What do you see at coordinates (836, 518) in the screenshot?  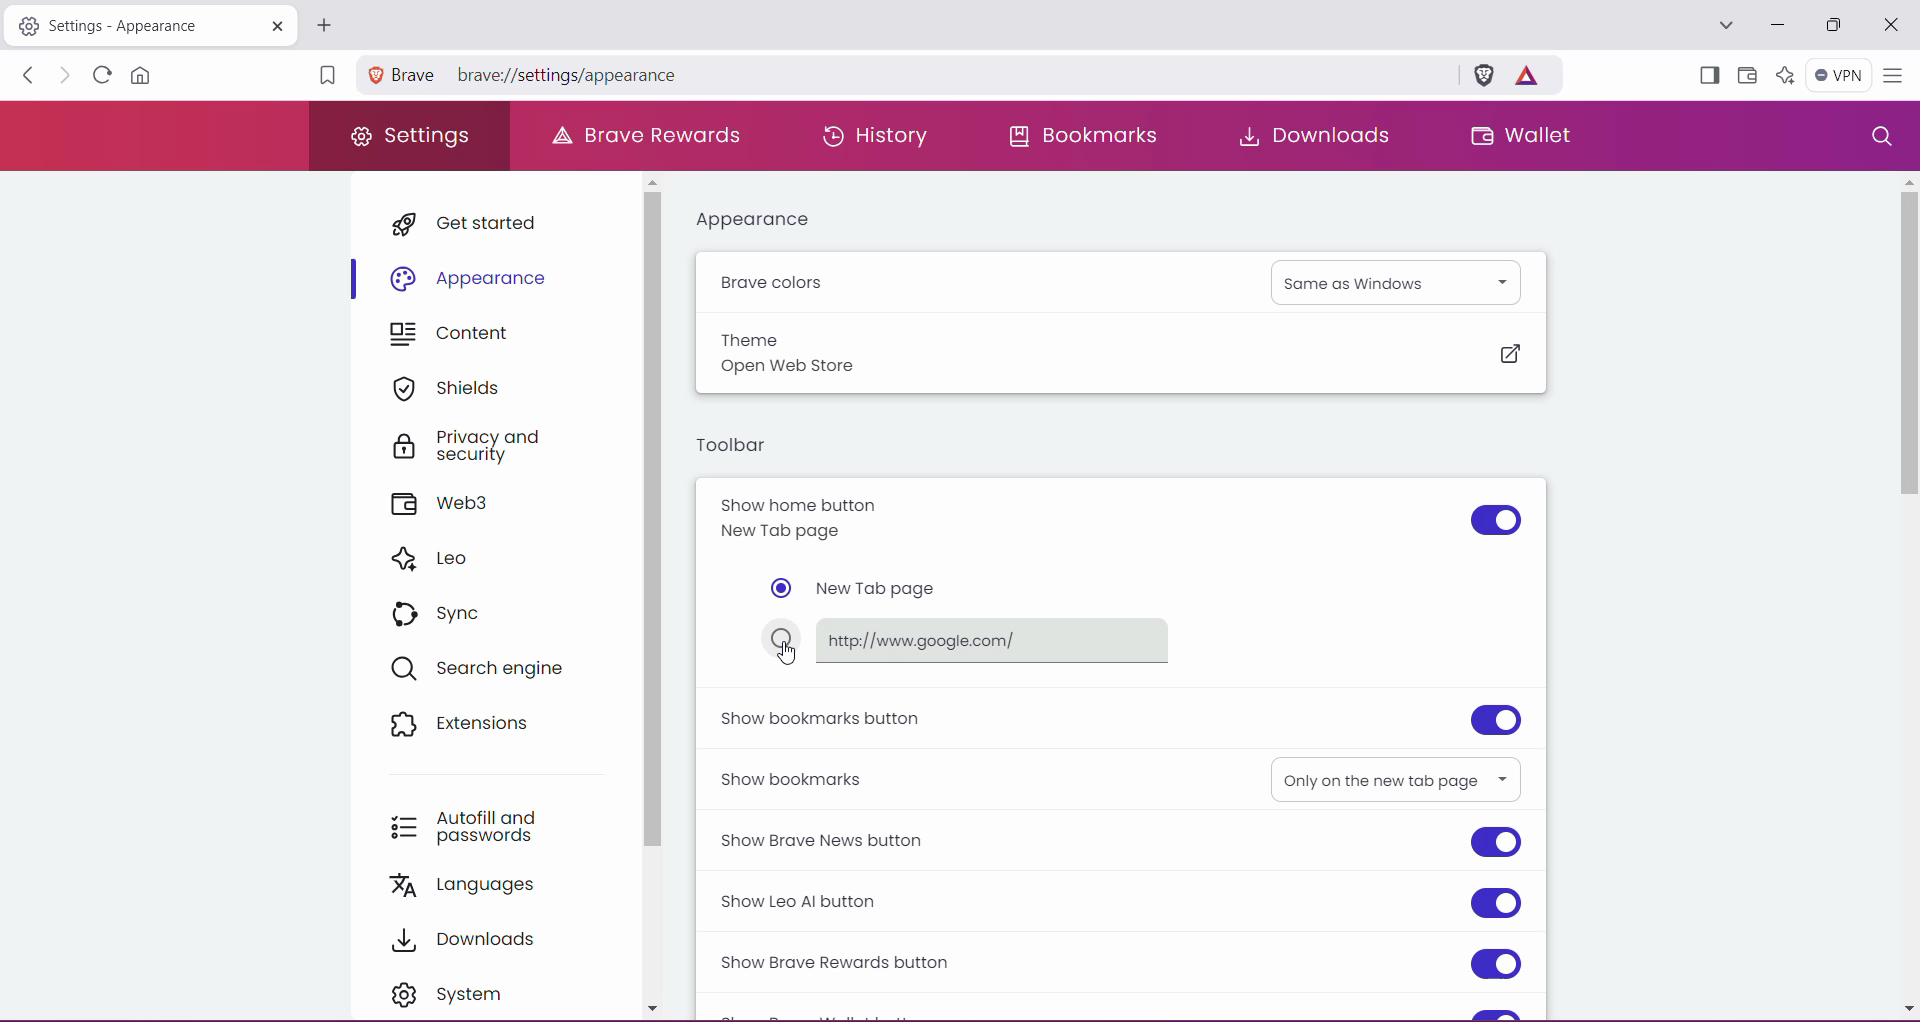 I see `Show Home Button` at bounding box center [836, 518].